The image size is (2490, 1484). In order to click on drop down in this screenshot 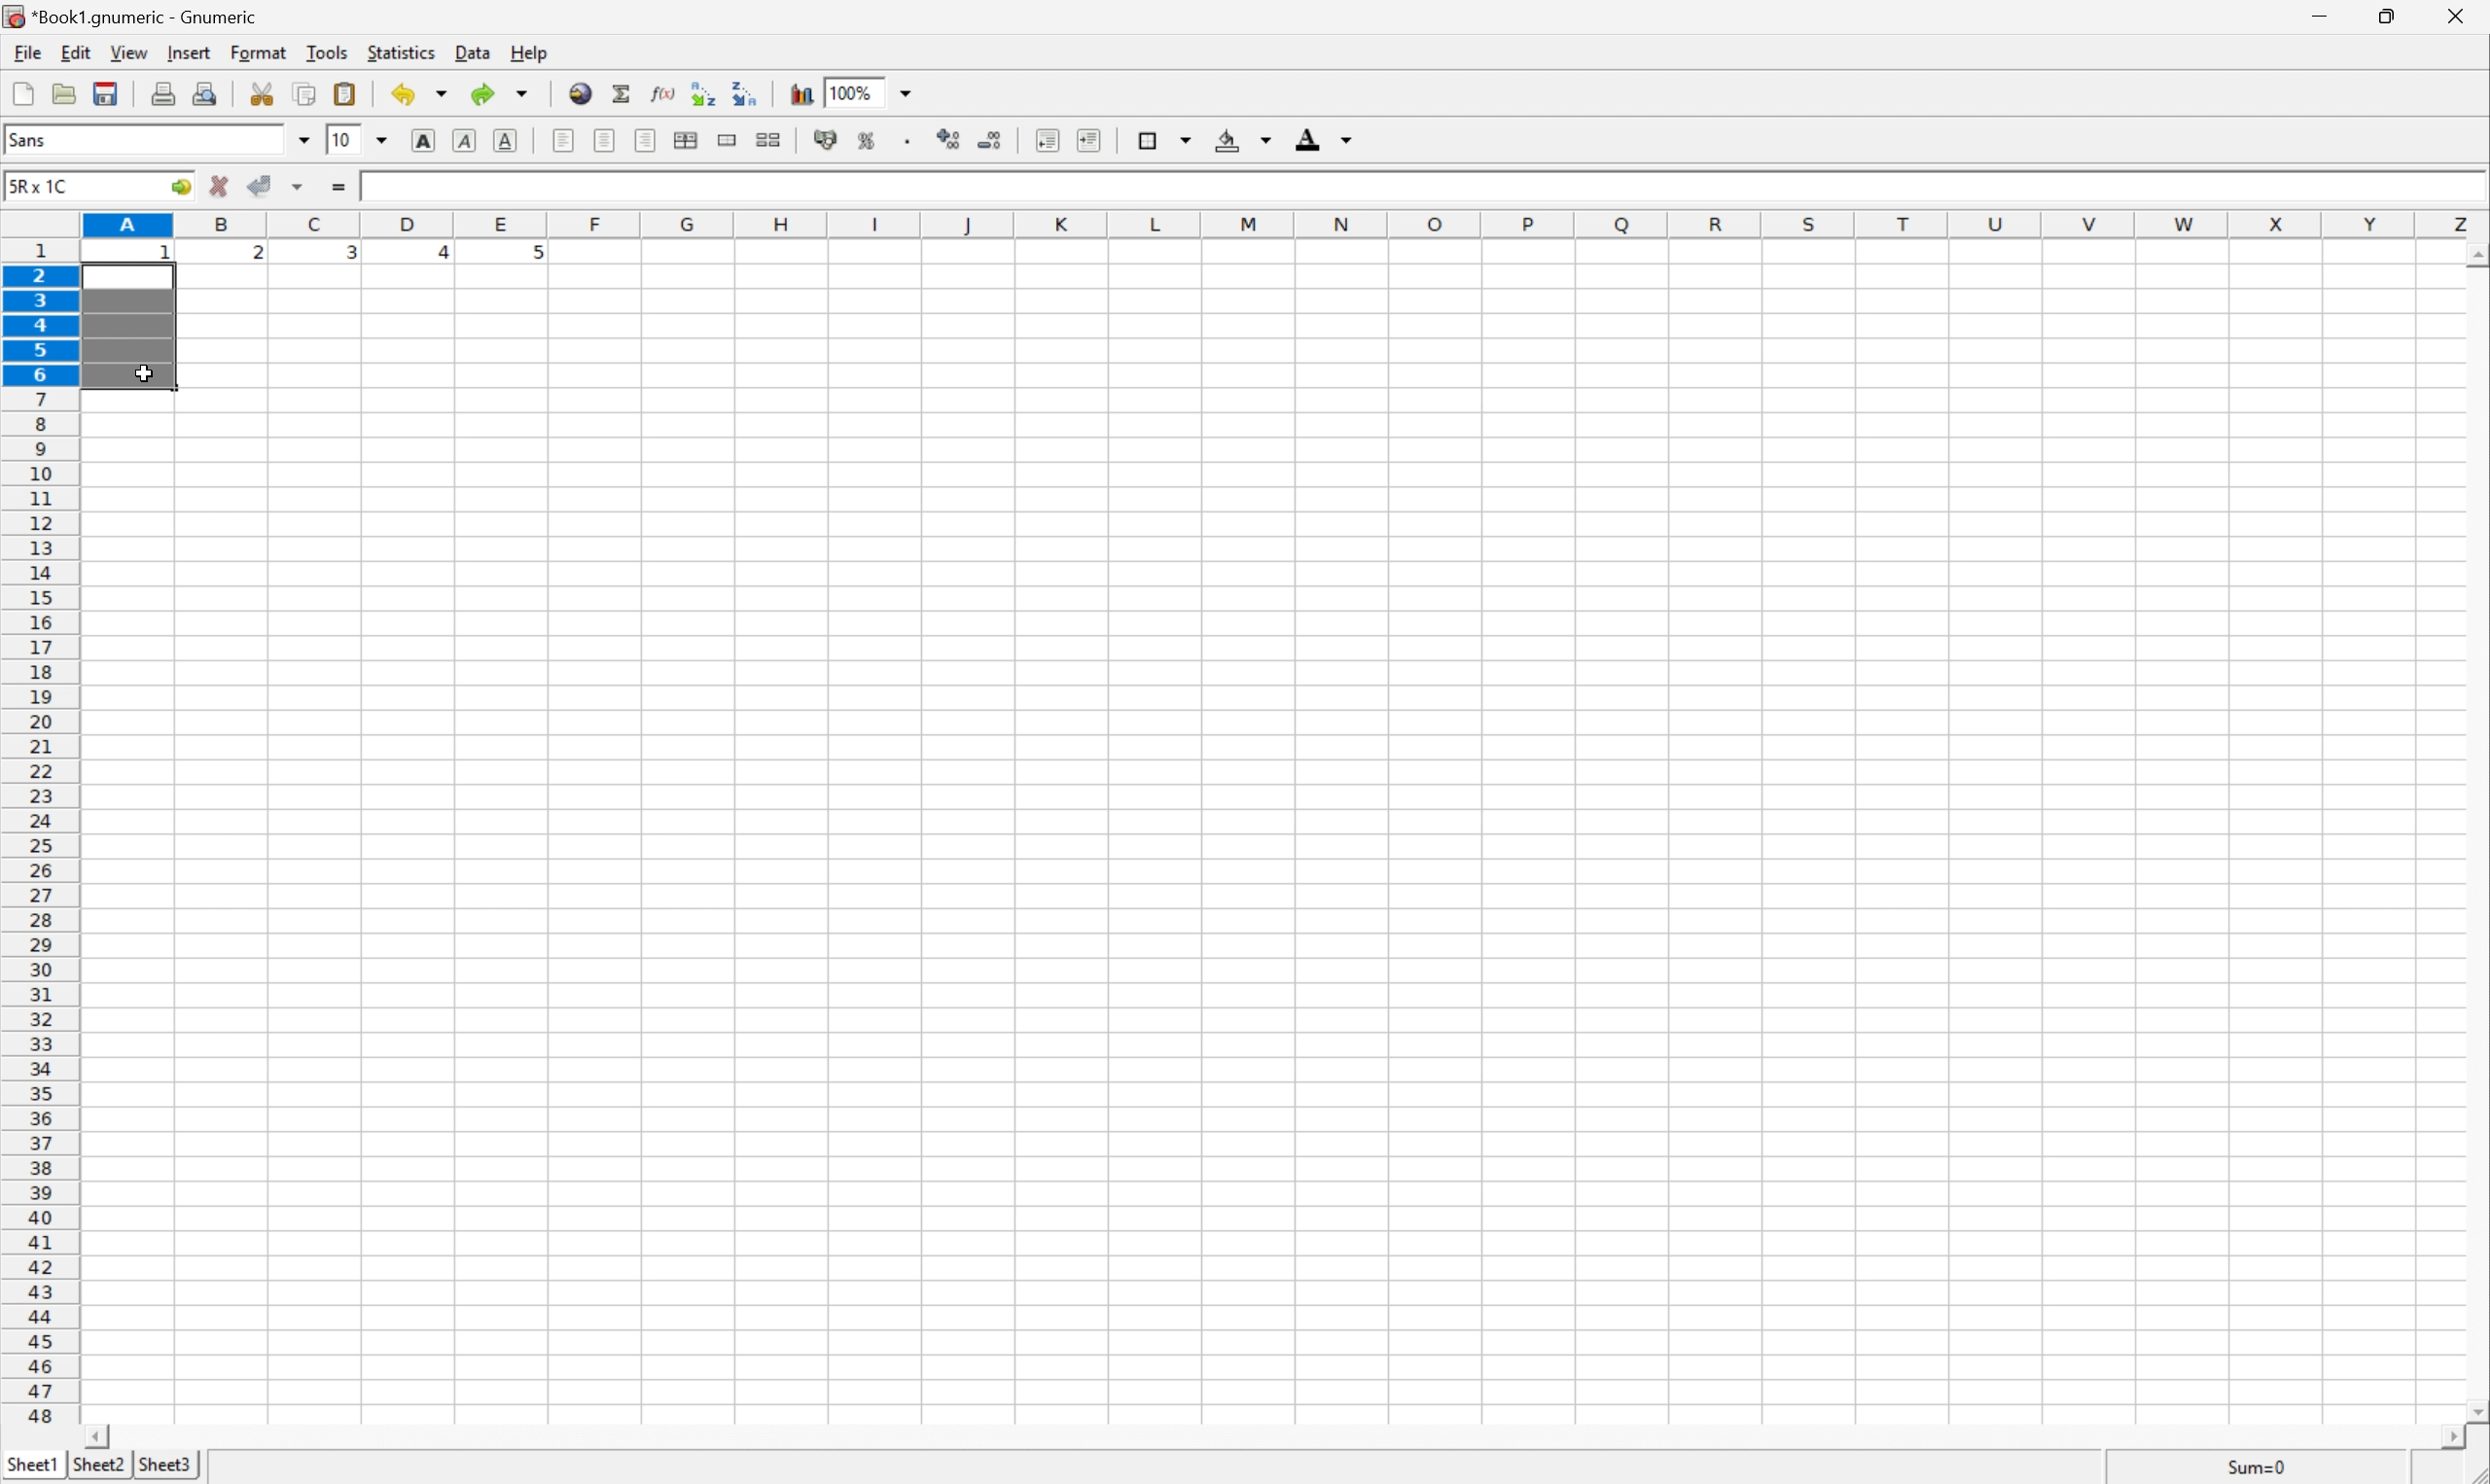, I will do `click(381, 140)`.